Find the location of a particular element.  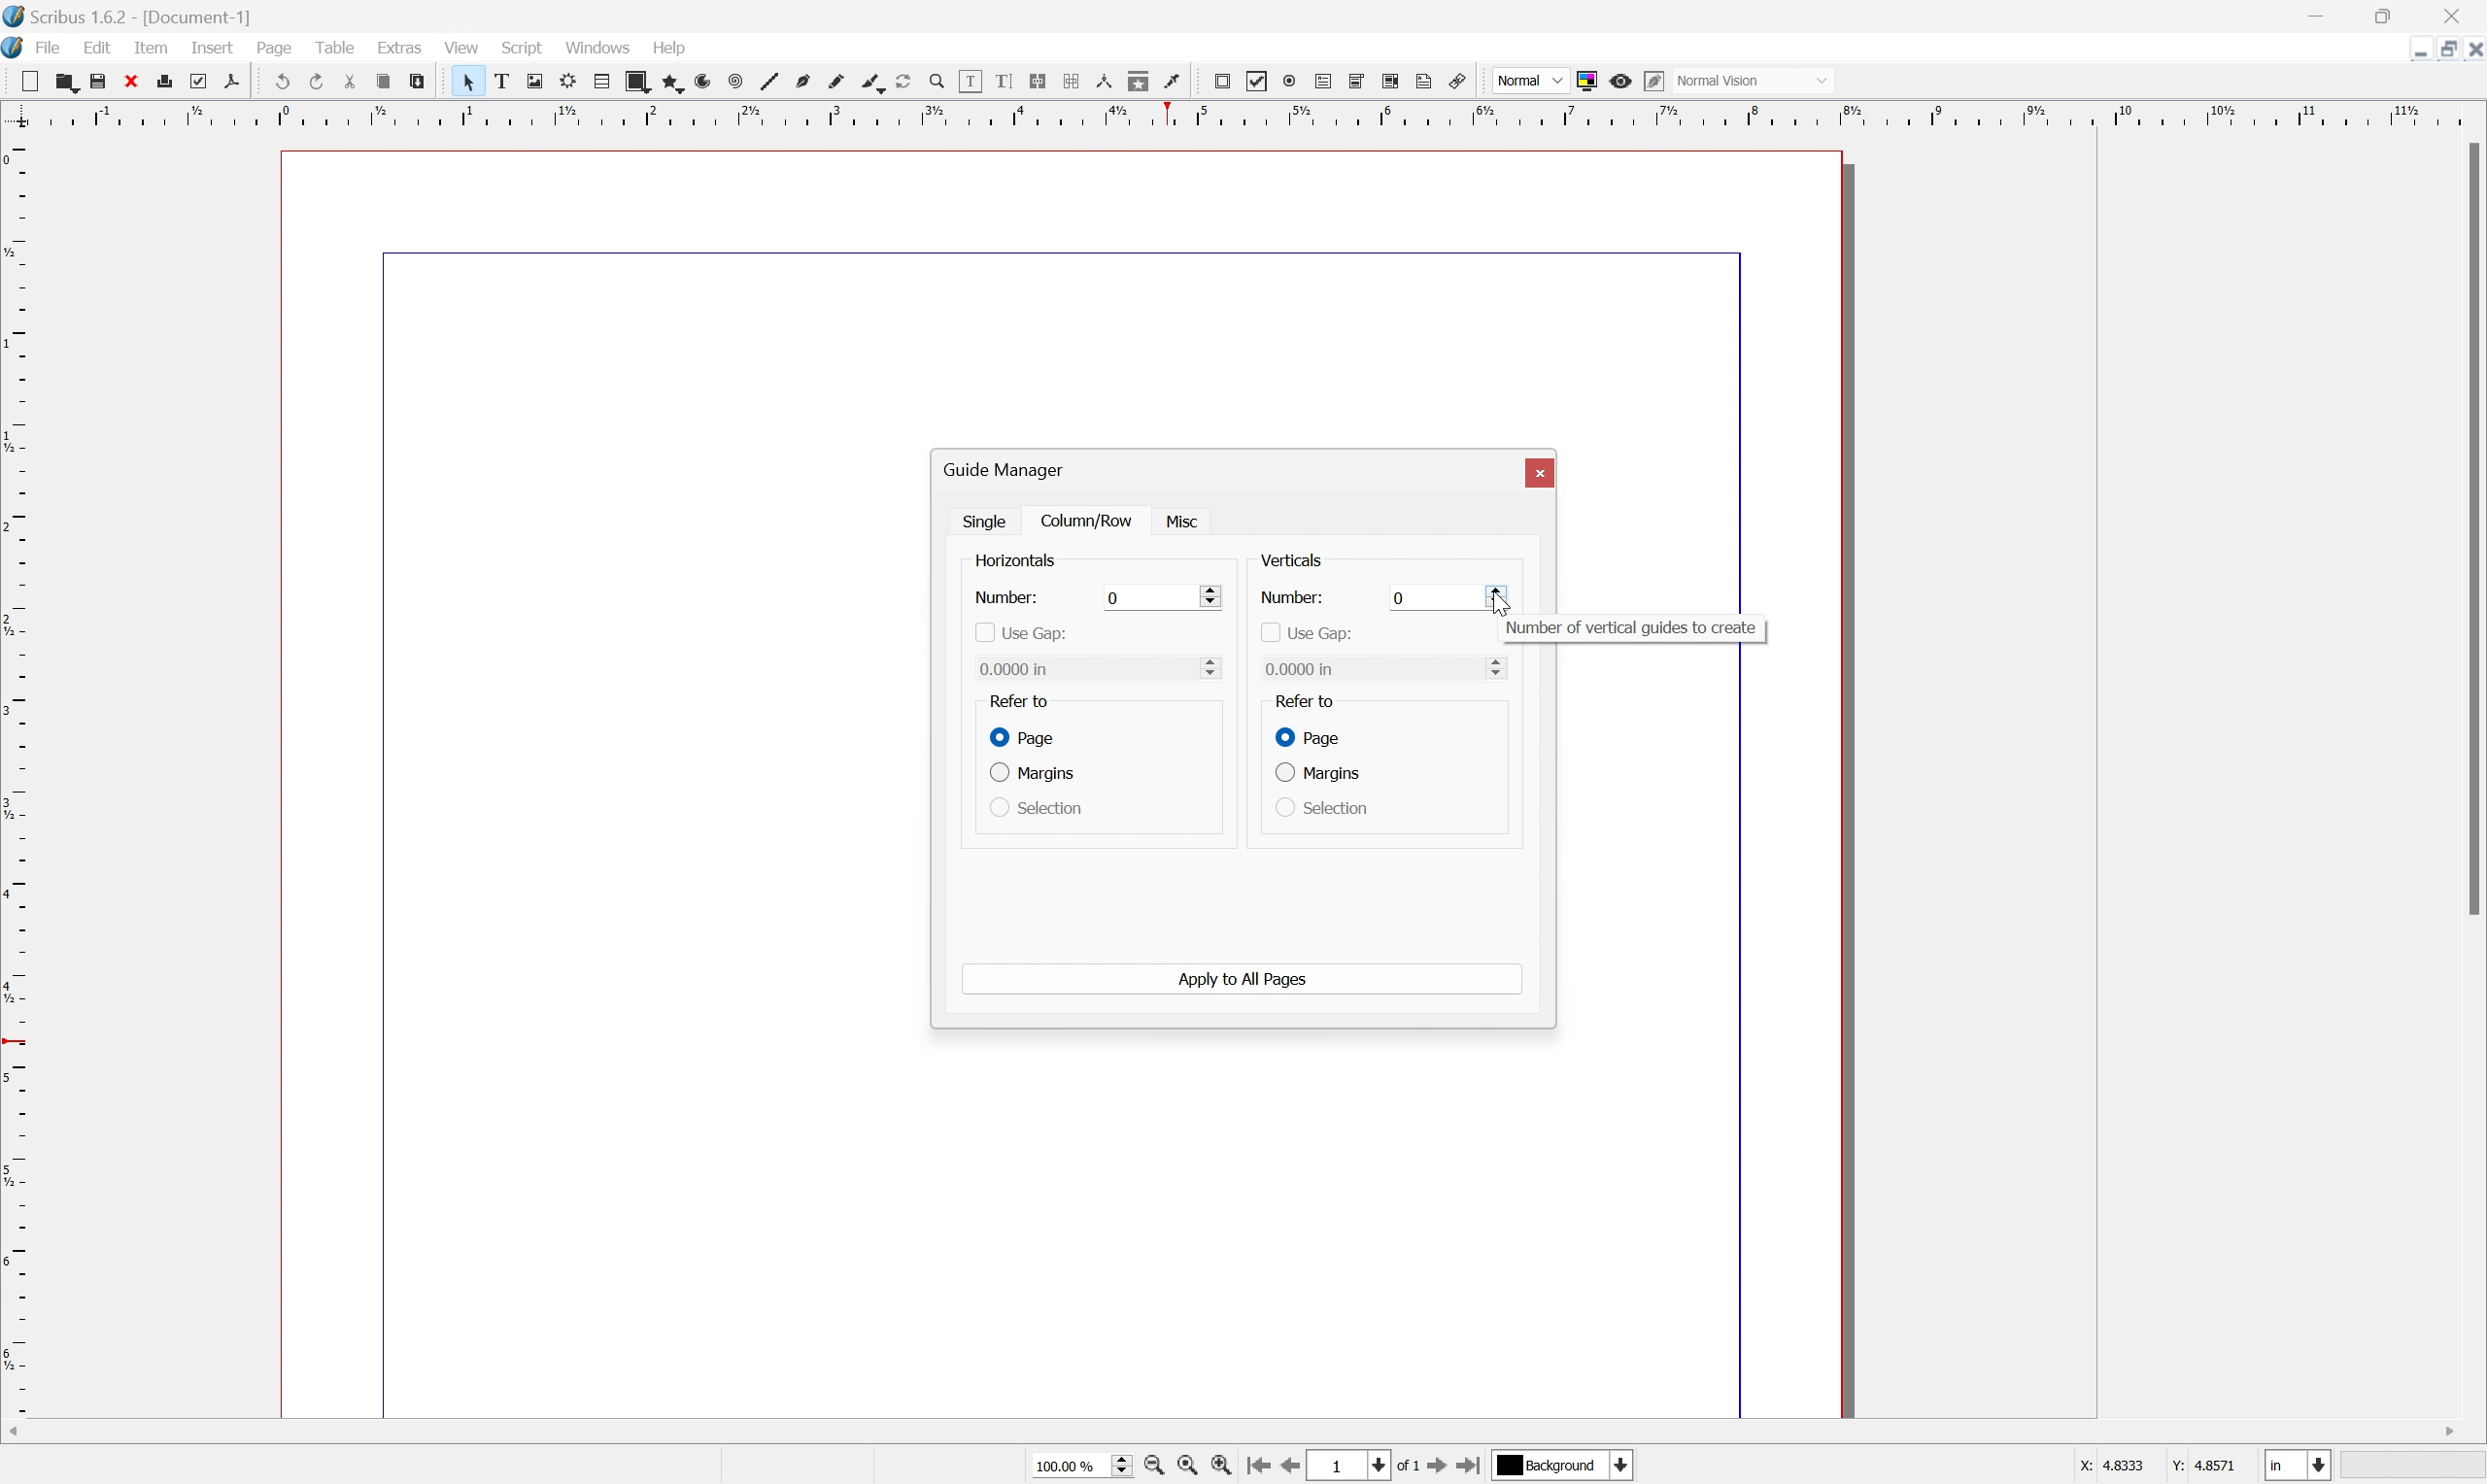

measurements is located at coordinates (1102, 81).